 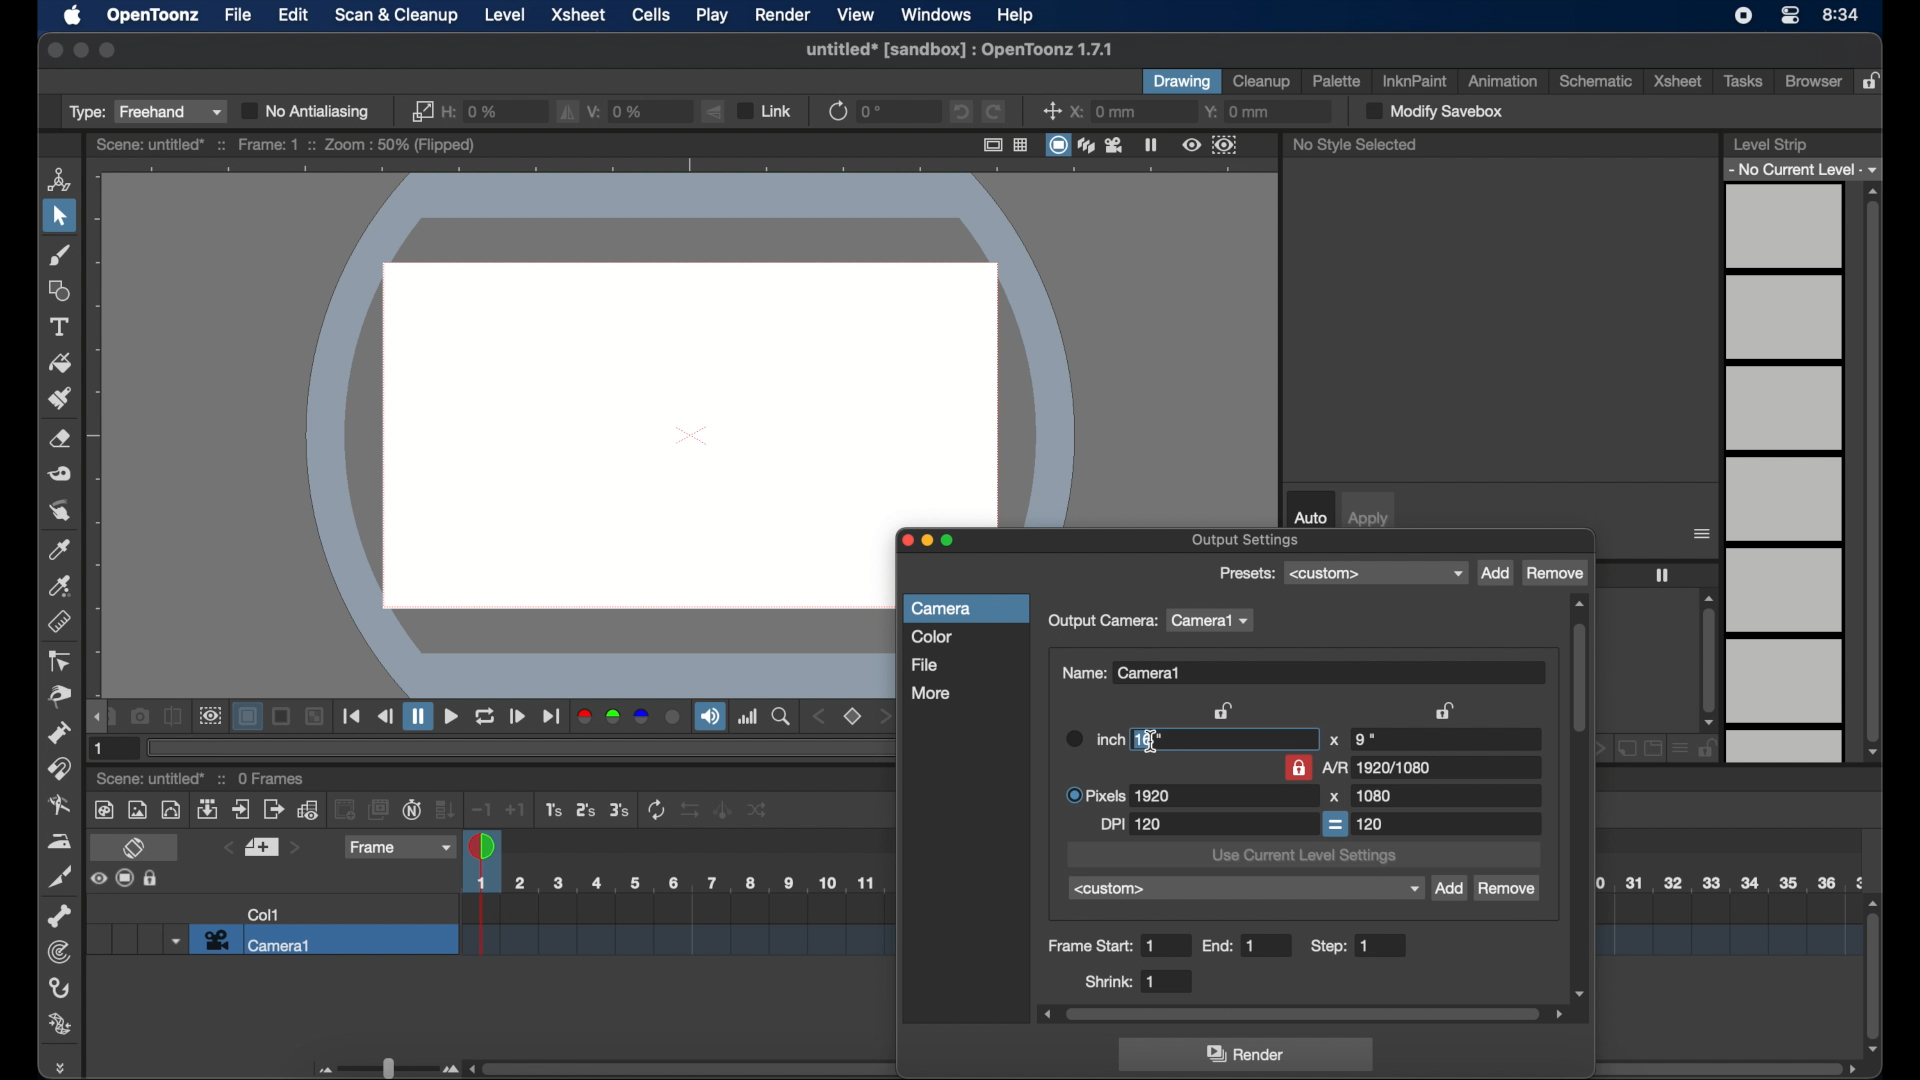 What do you see at coordinates (60, 397) in the screenshot?
I see `paint brush tool` at bounding box center [60, 397].